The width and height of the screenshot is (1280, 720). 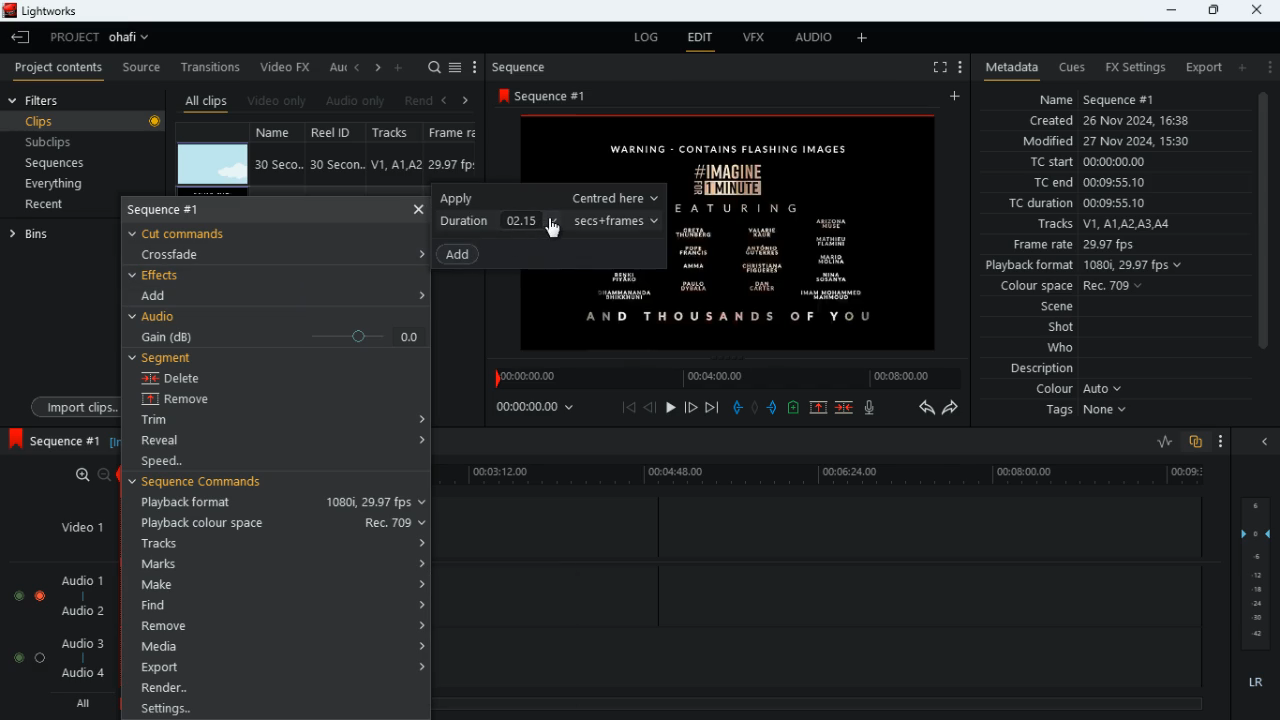 I want to click on recent, so click(x=61, y=206).